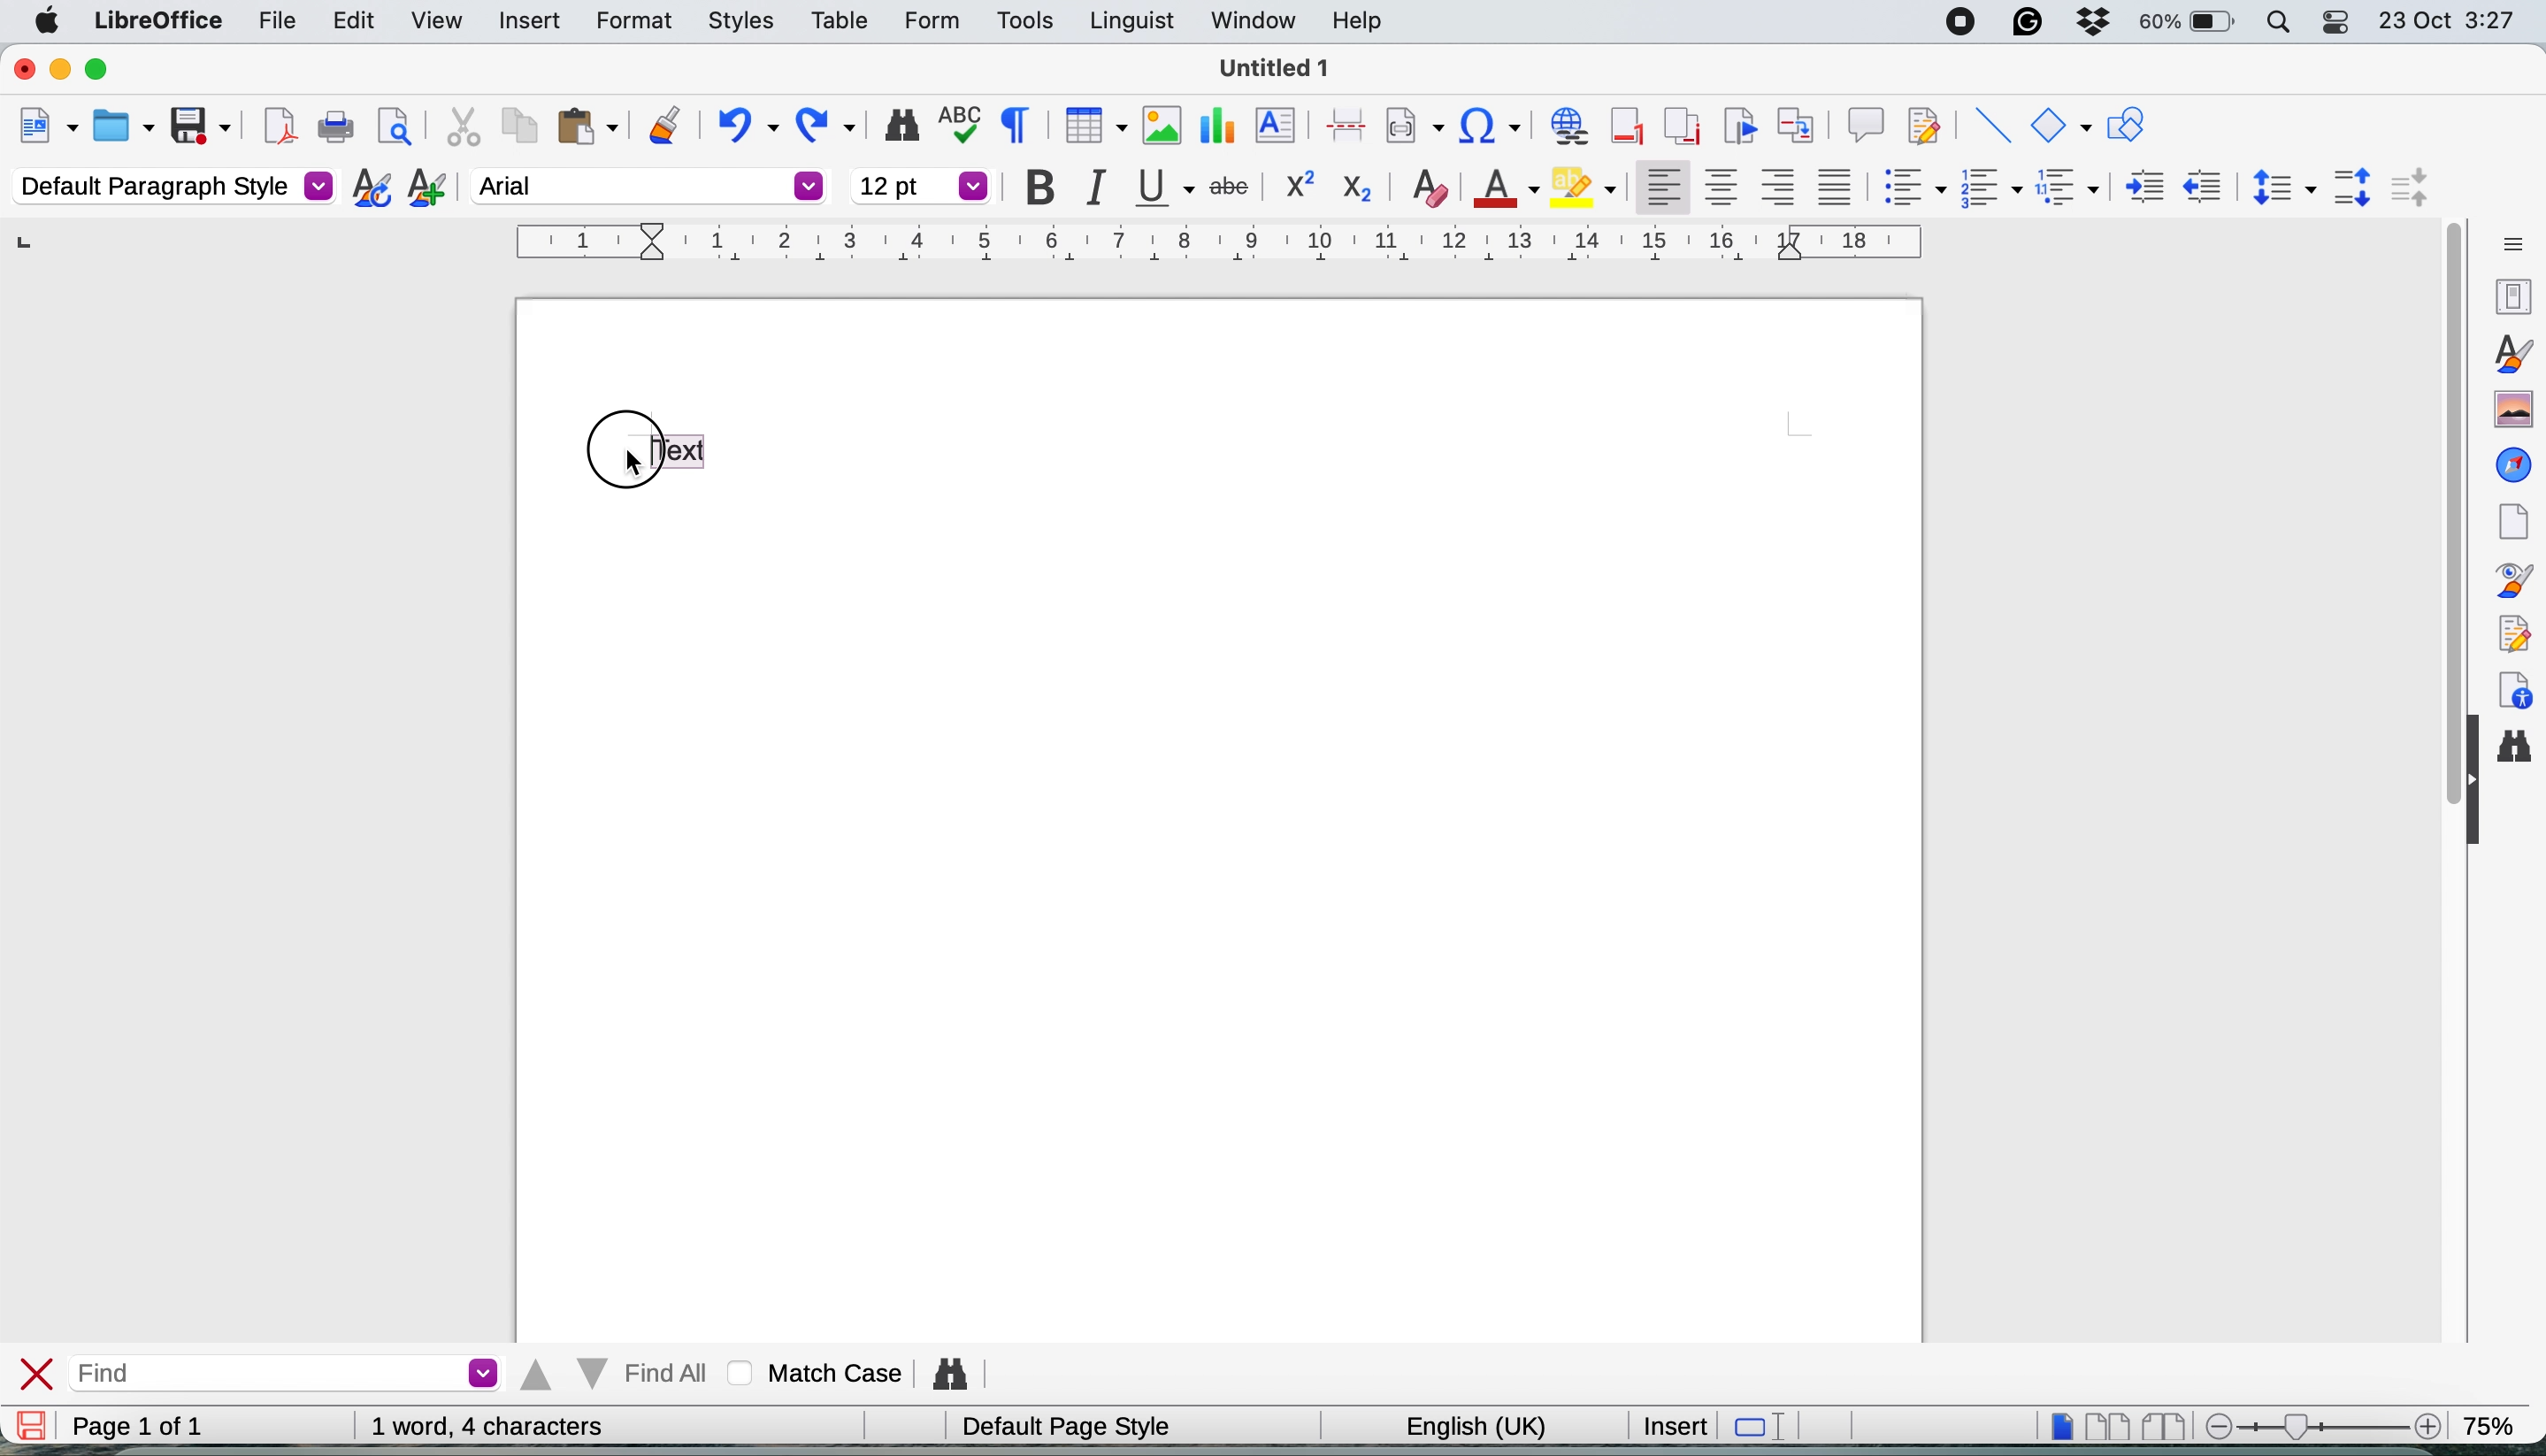  What do you see at coordinates (612, 1374) in the screenshot?
I see `find all` at bounding box center [612, 1374].